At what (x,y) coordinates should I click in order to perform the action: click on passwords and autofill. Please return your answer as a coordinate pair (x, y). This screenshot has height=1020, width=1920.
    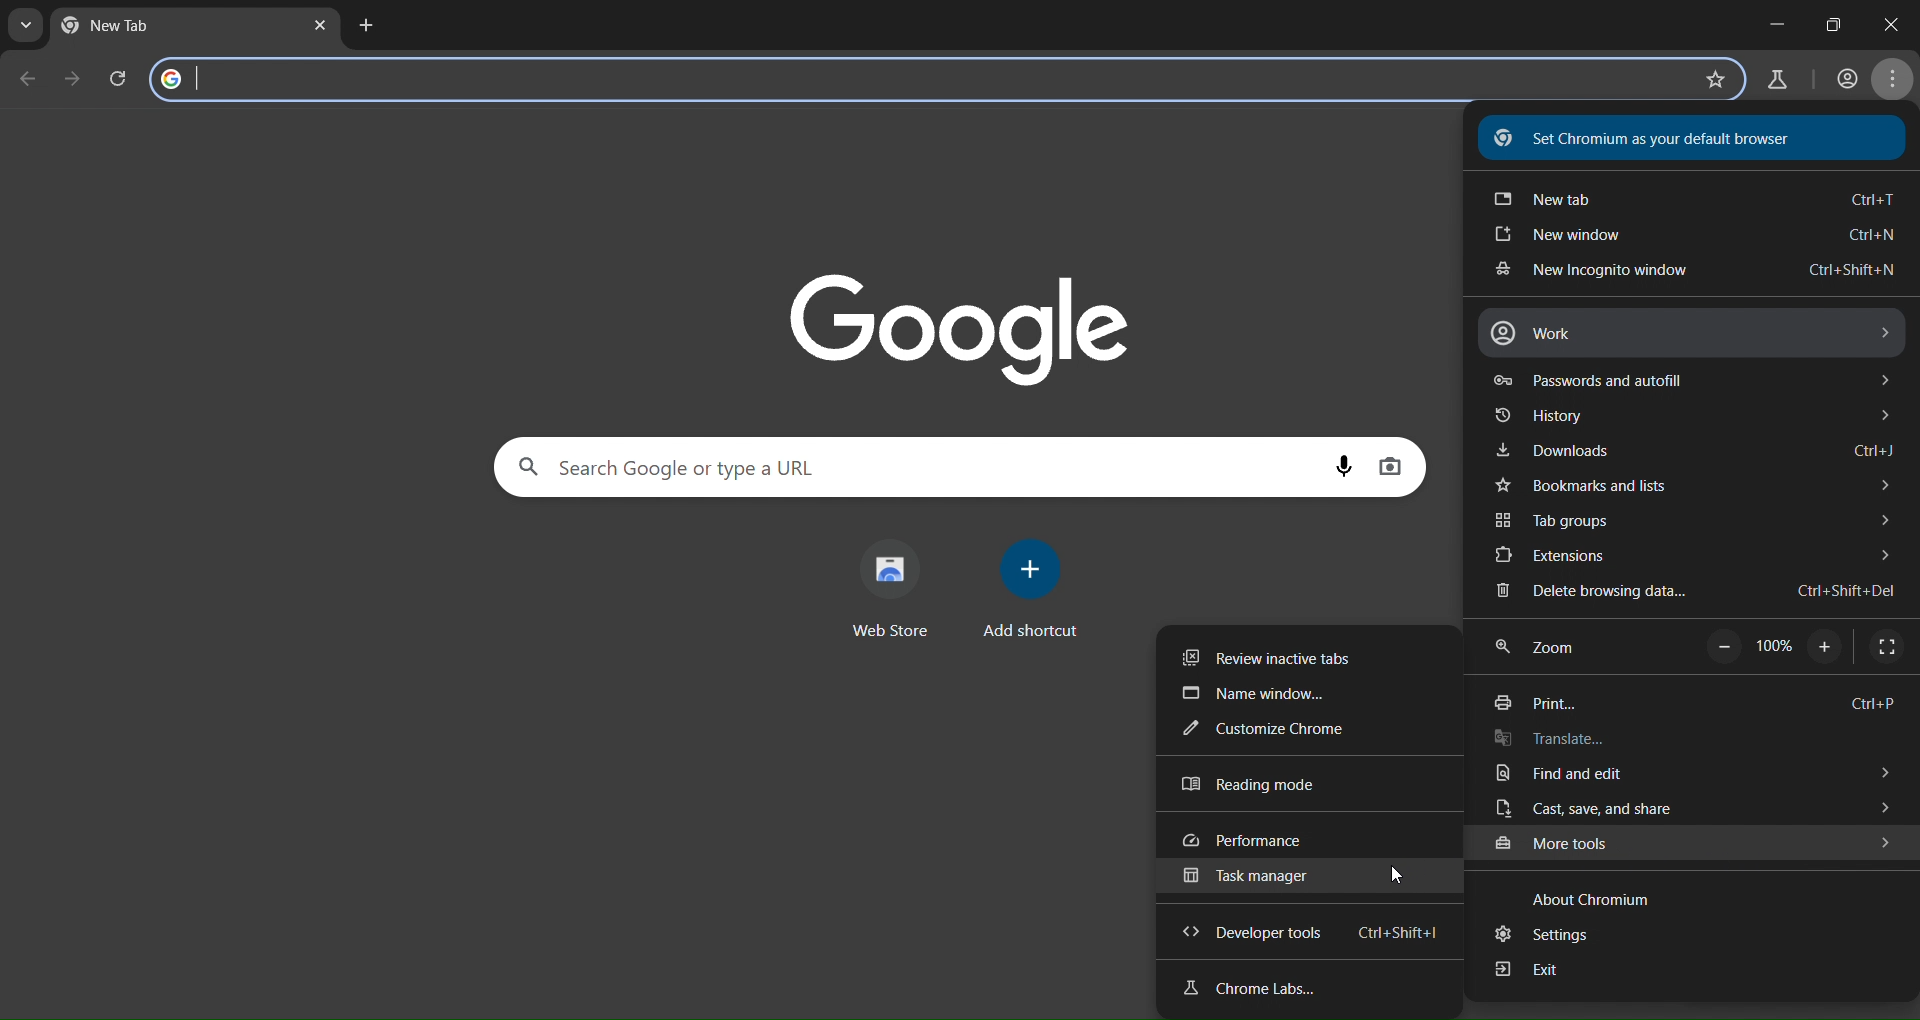
    Looking at the image, I should click on (1684, 380).